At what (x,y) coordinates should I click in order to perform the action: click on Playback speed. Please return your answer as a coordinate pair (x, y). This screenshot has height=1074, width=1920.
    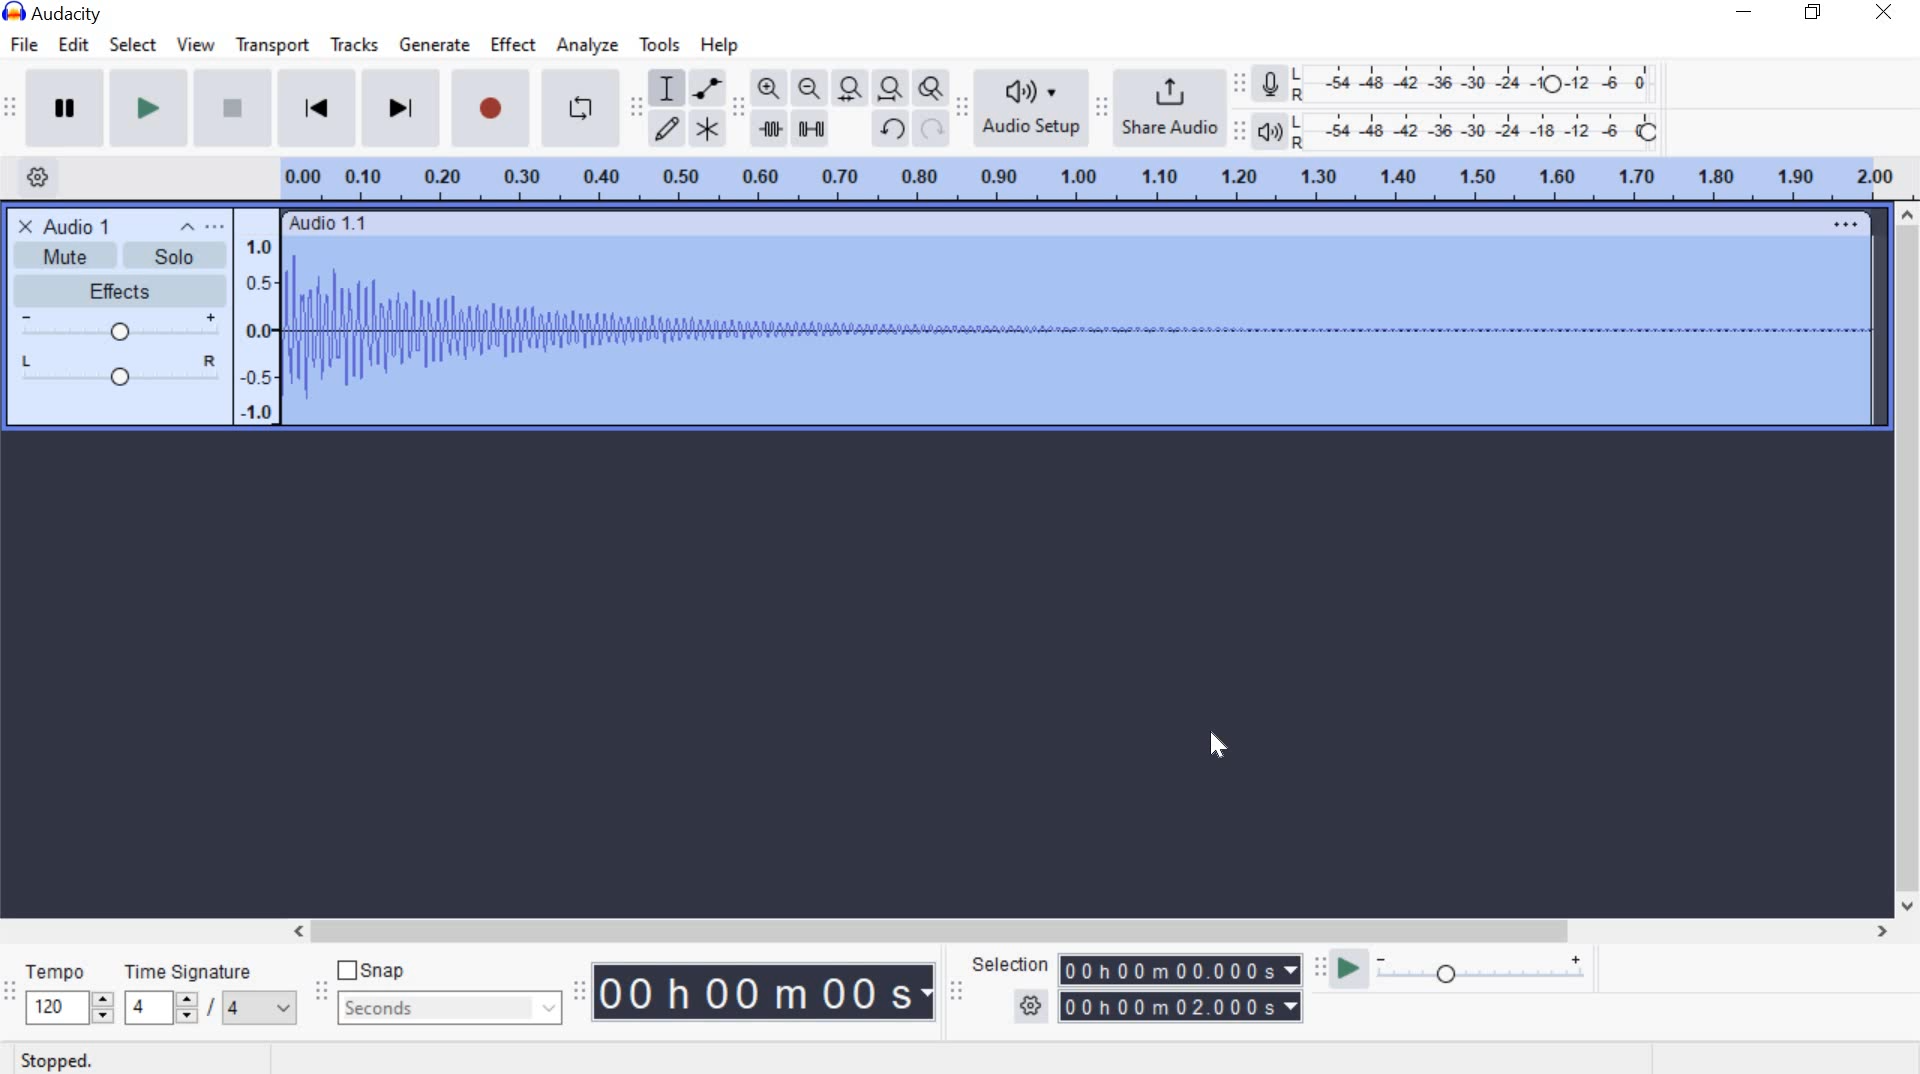
    Looking at the image, I should click on (1481, 976).